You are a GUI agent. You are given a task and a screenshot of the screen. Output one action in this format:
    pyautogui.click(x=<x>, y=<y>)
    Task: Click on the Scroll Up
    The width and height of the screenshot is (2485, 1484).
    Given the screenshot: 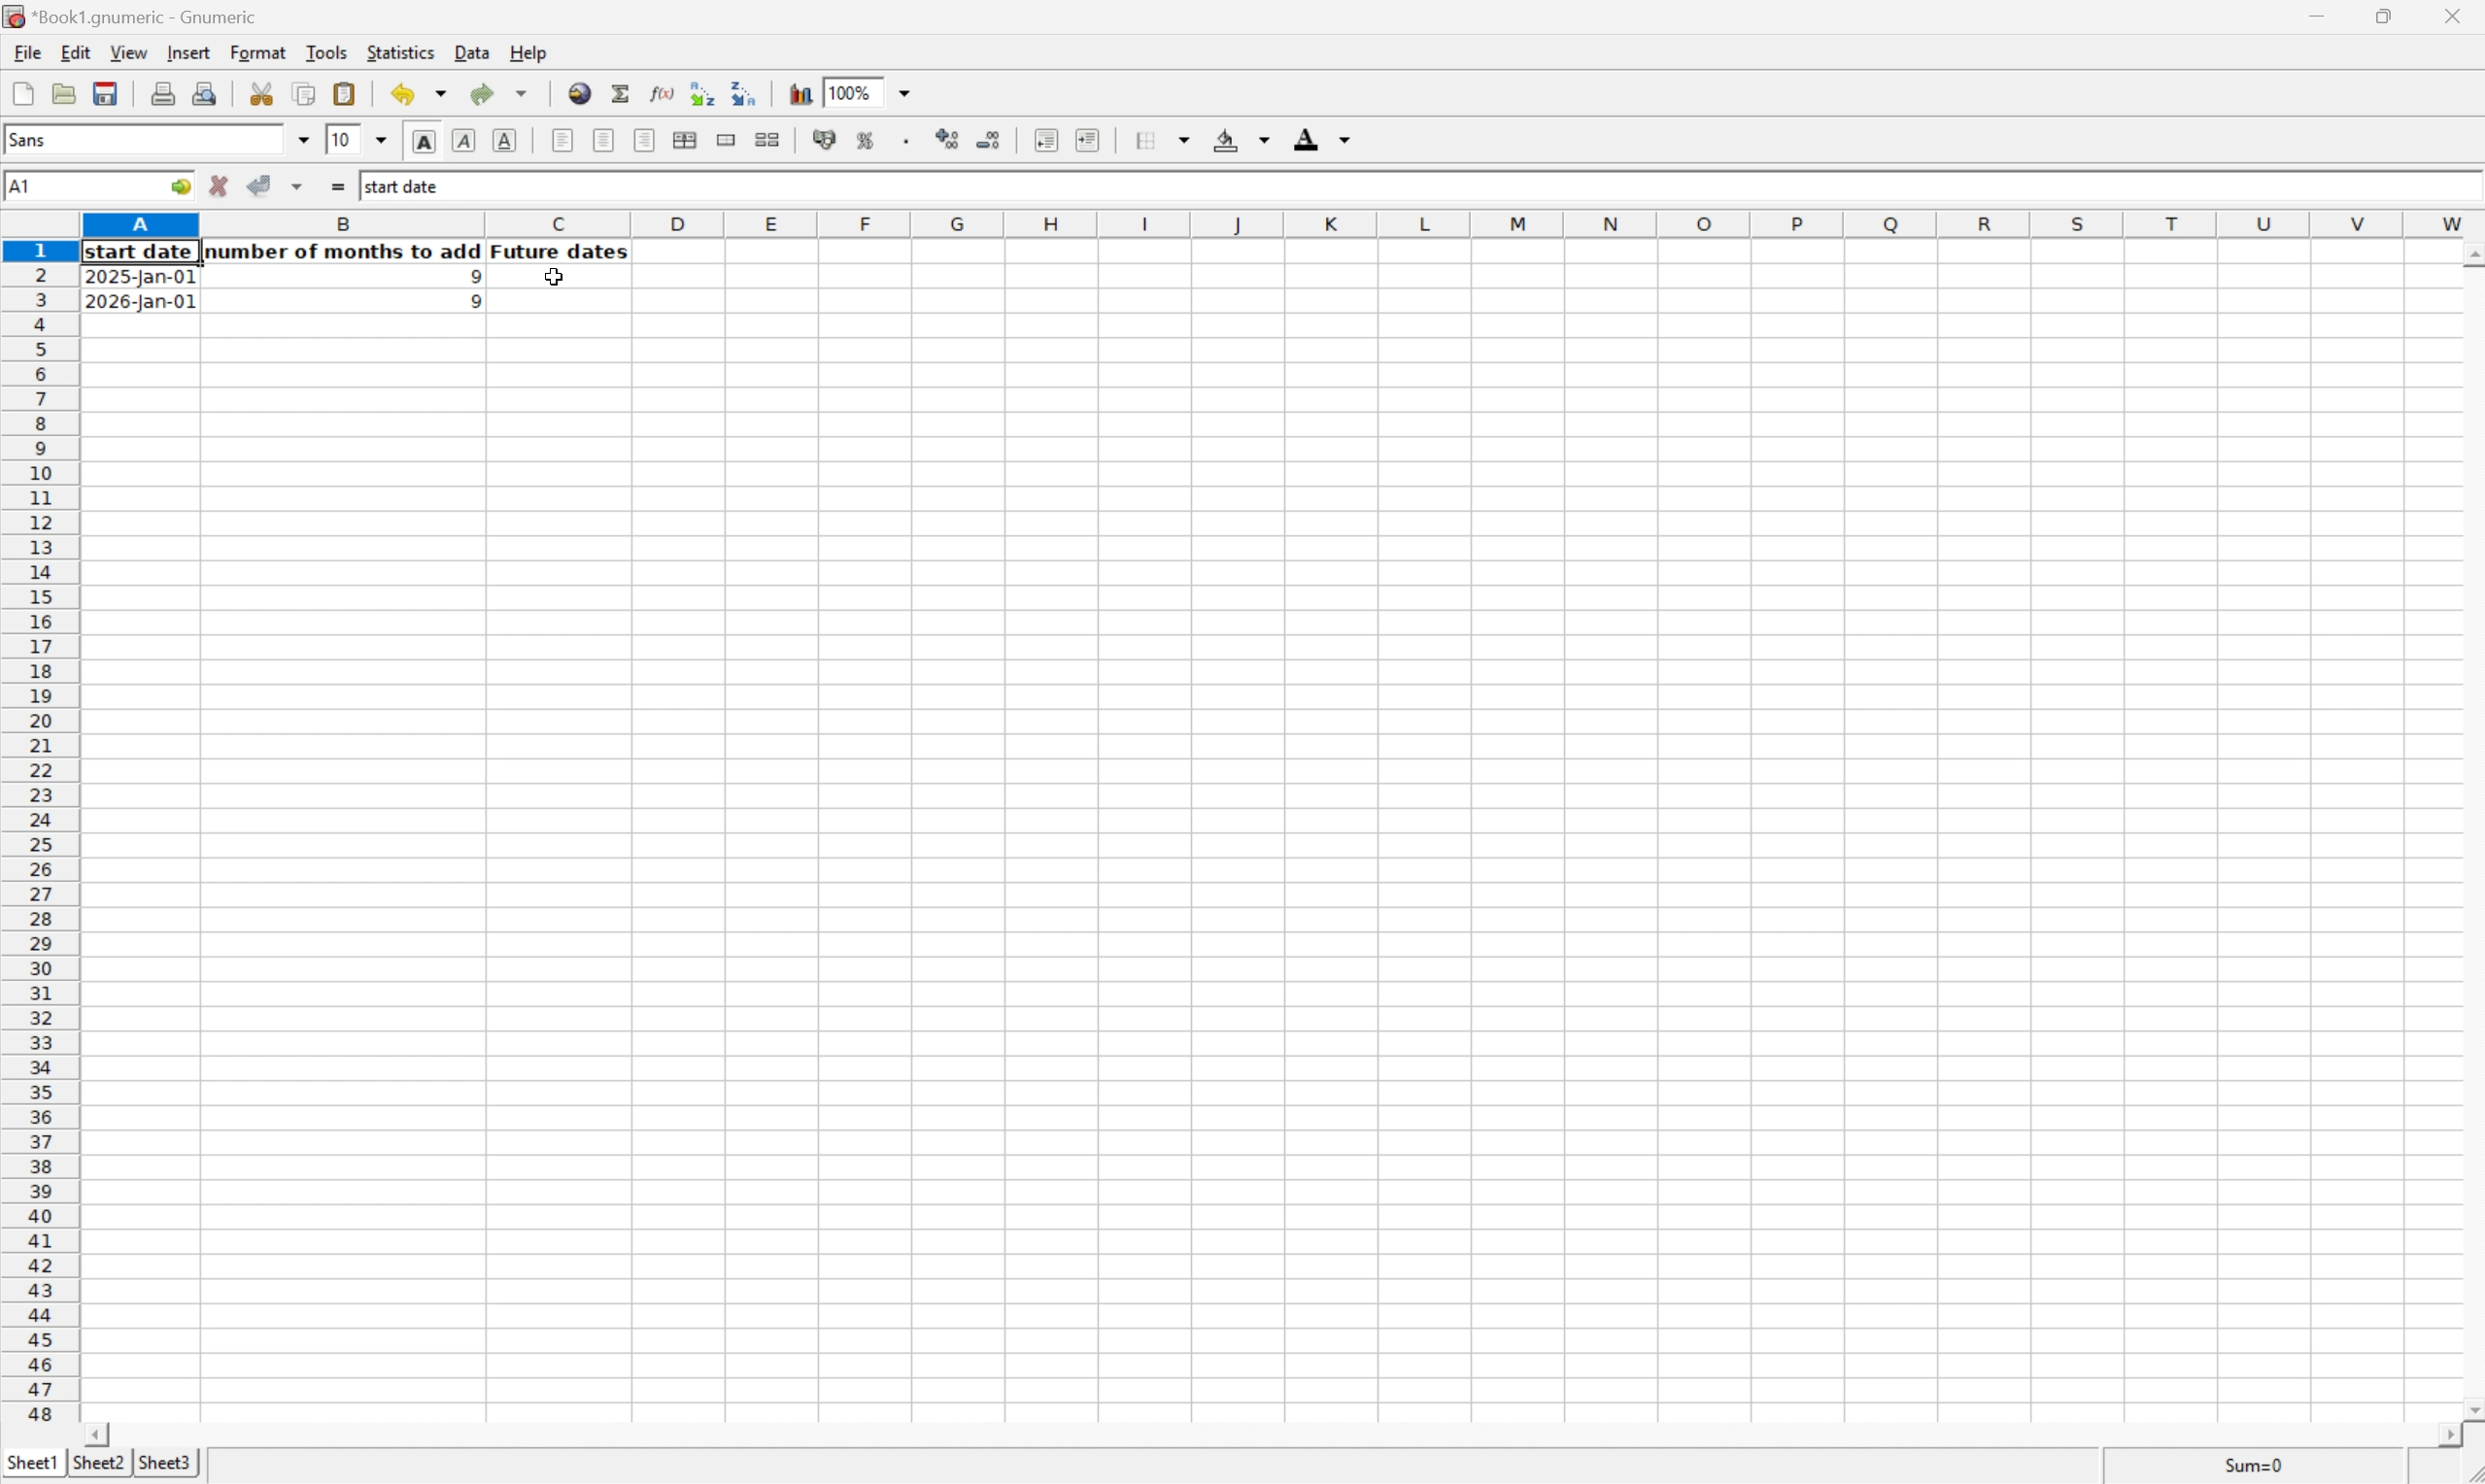 What is the action you would take?
    pyautogui.click(x=2469, y=252)
    